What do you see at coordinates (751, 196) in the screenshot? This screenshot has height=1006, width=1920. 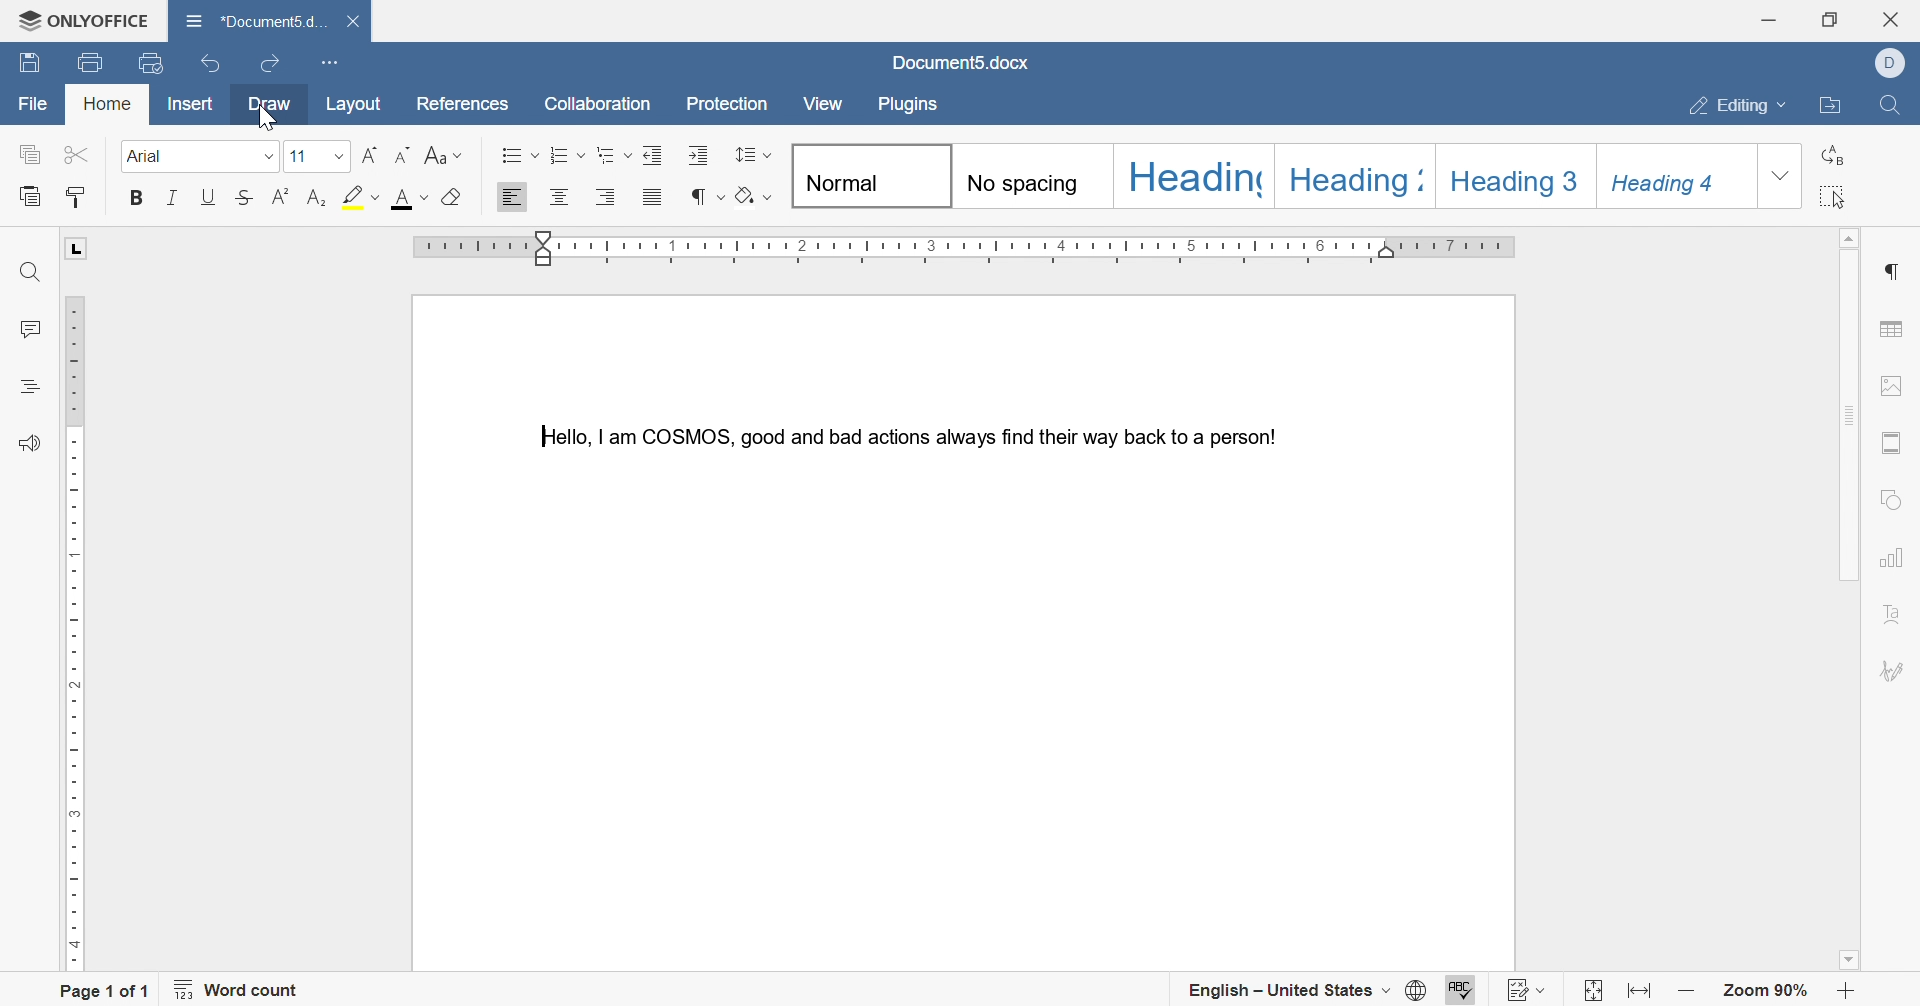 I see `shading` at bounding box center [751, 196].